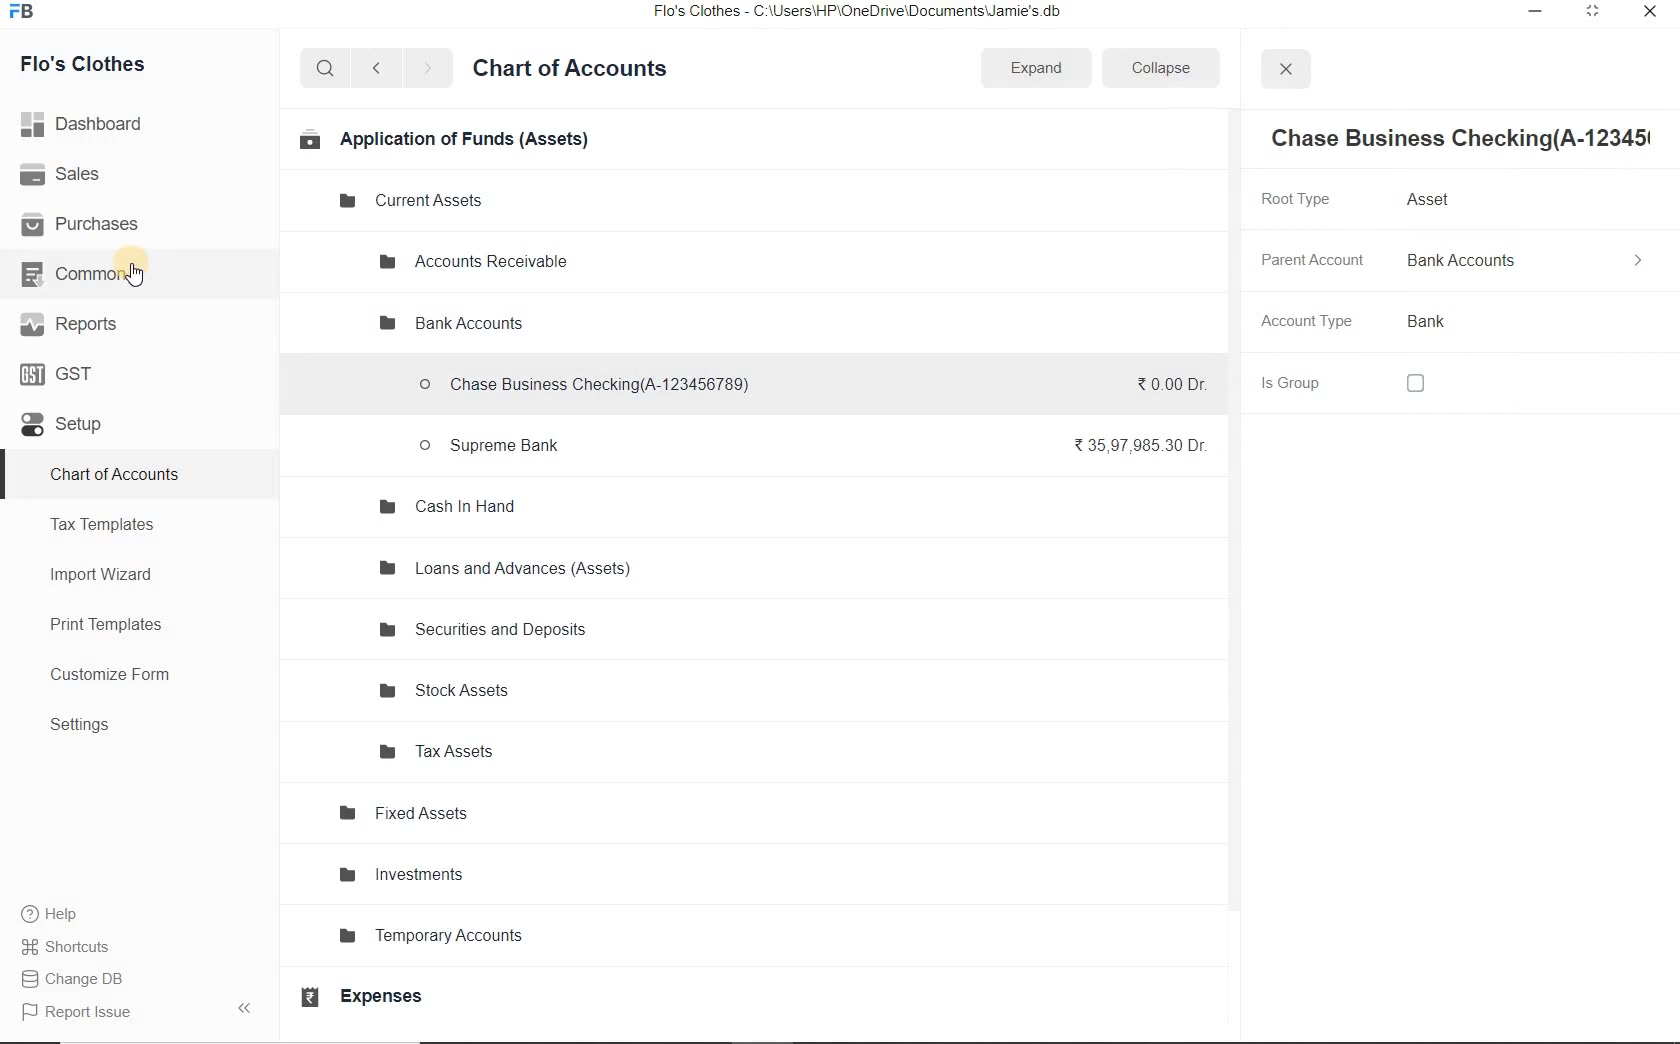 Image resolution: width=1680 pixels, height=1044 pixels. Describe the element at coordinates (1304, 383) in the screenshot. I see `Is Group` at that location.